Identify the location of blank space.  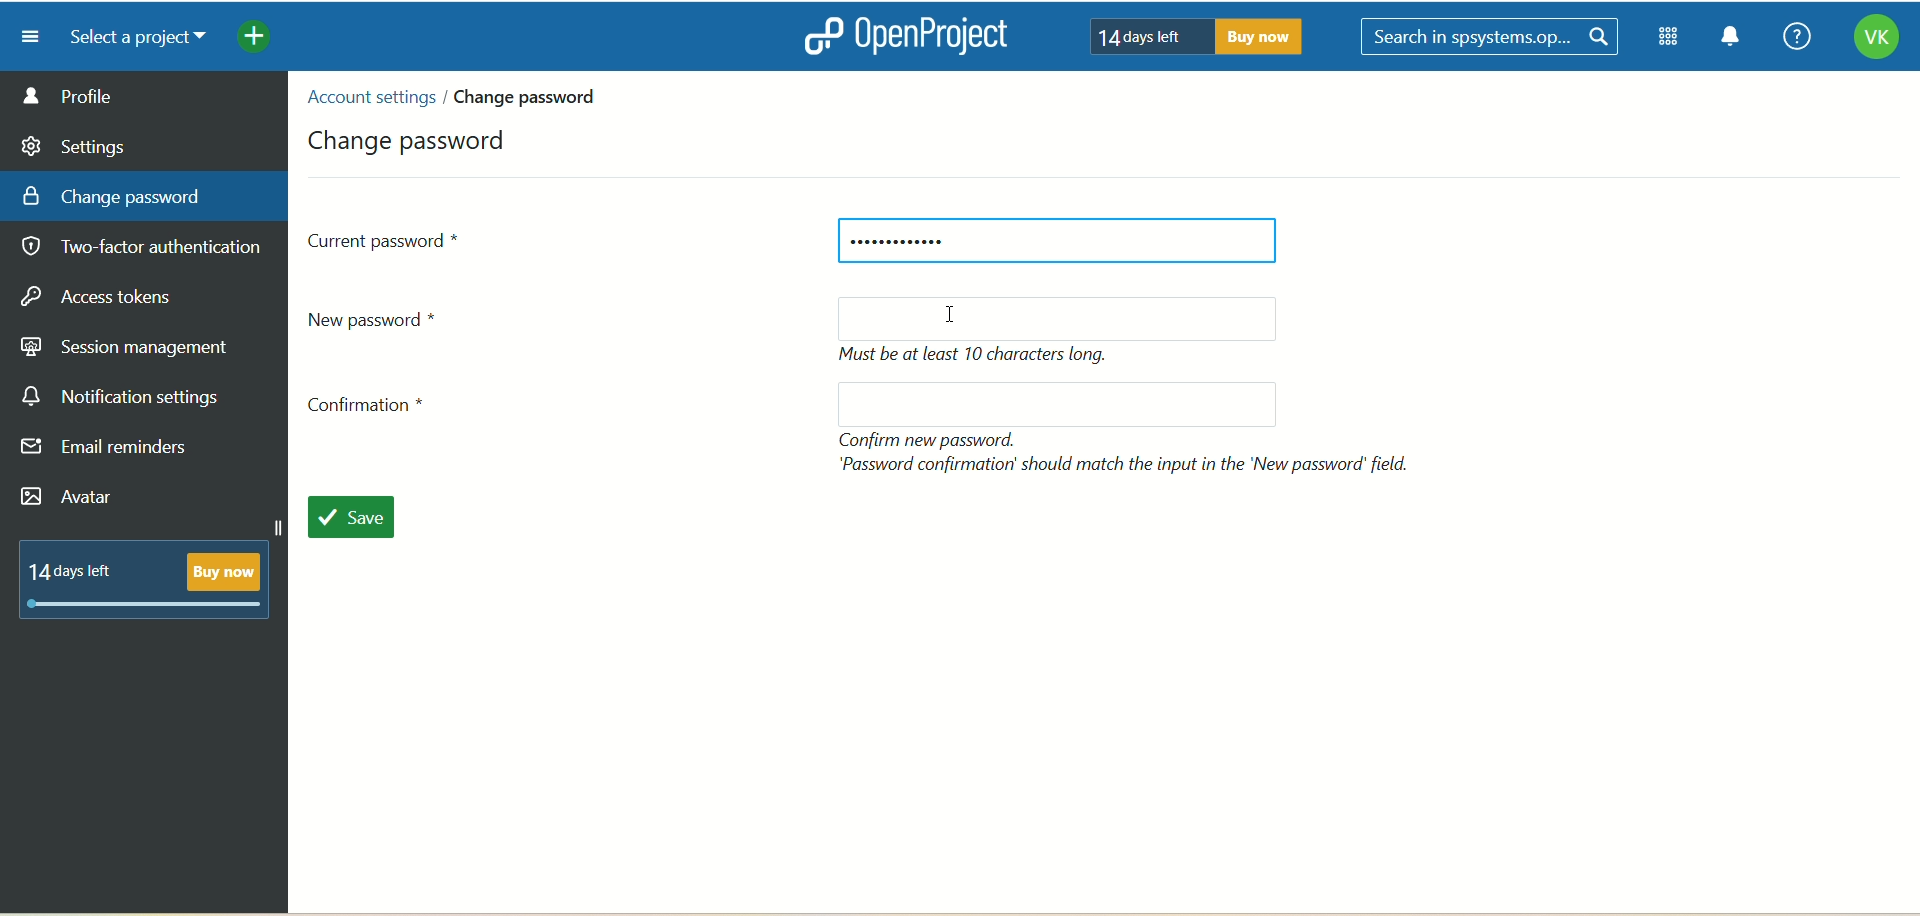
(1047, 404).